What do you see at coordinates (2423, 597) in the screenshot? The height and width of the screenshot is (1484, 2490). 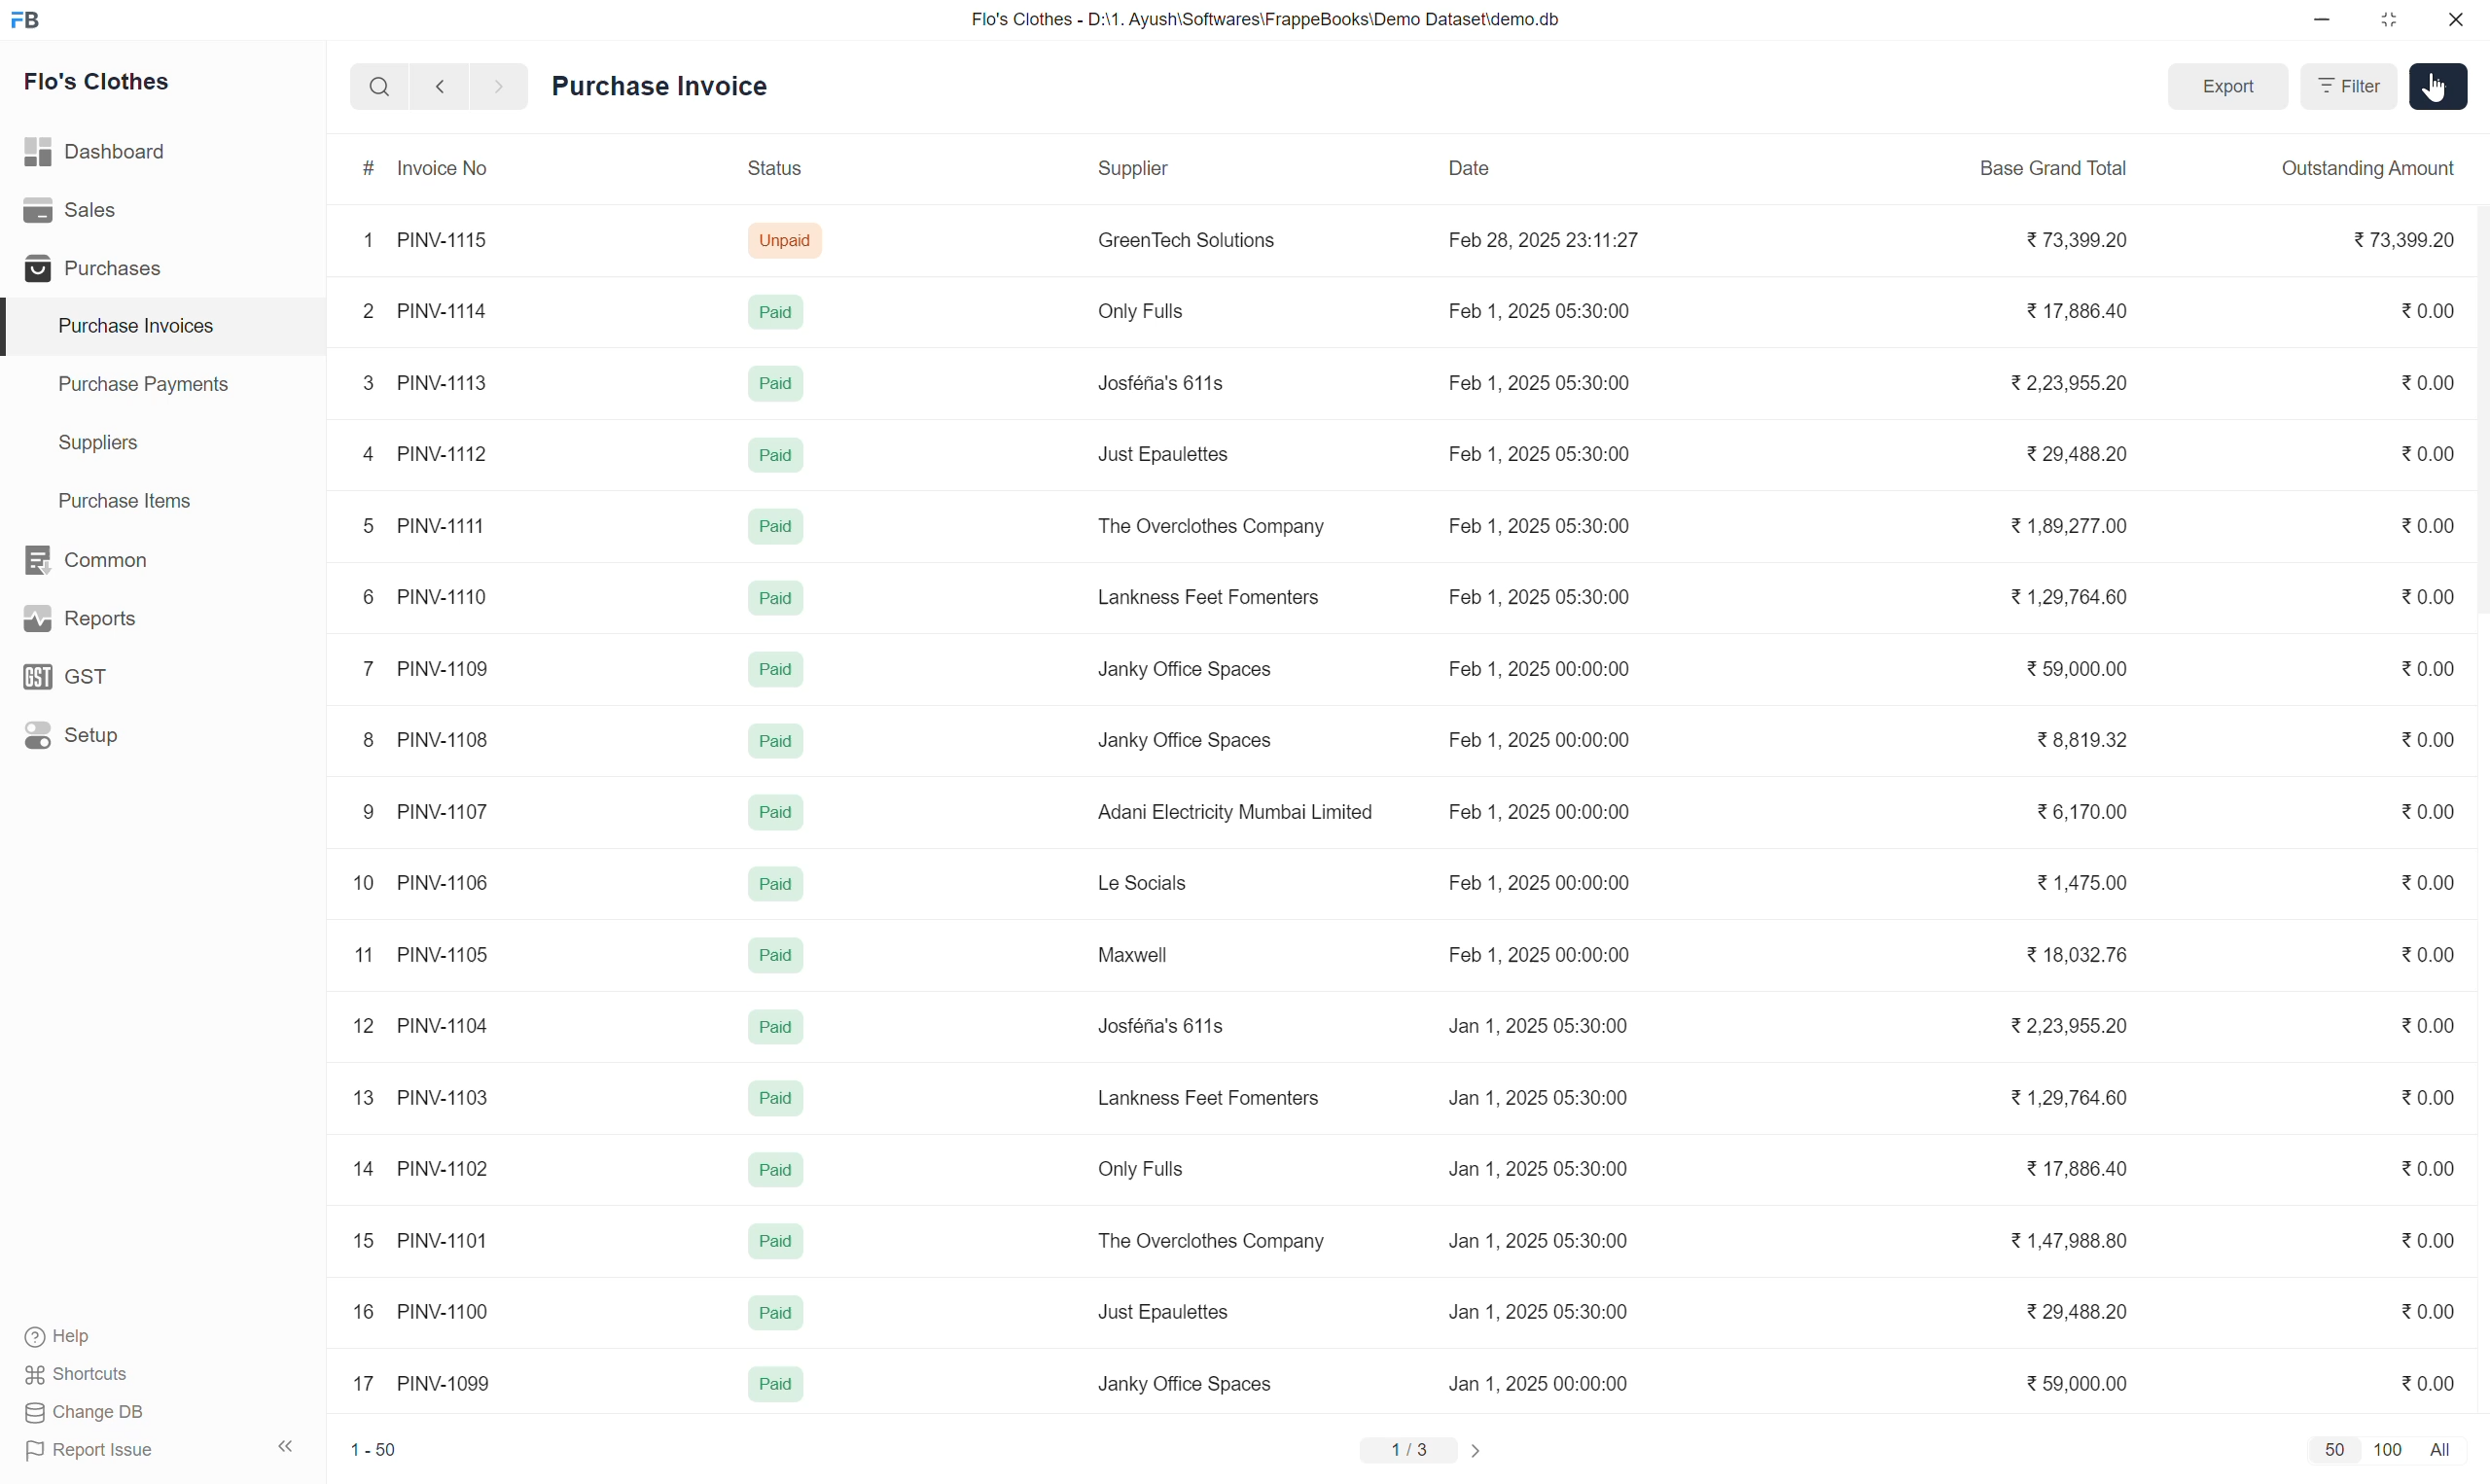 I see `0.00` at bounding box center [2423, 597].